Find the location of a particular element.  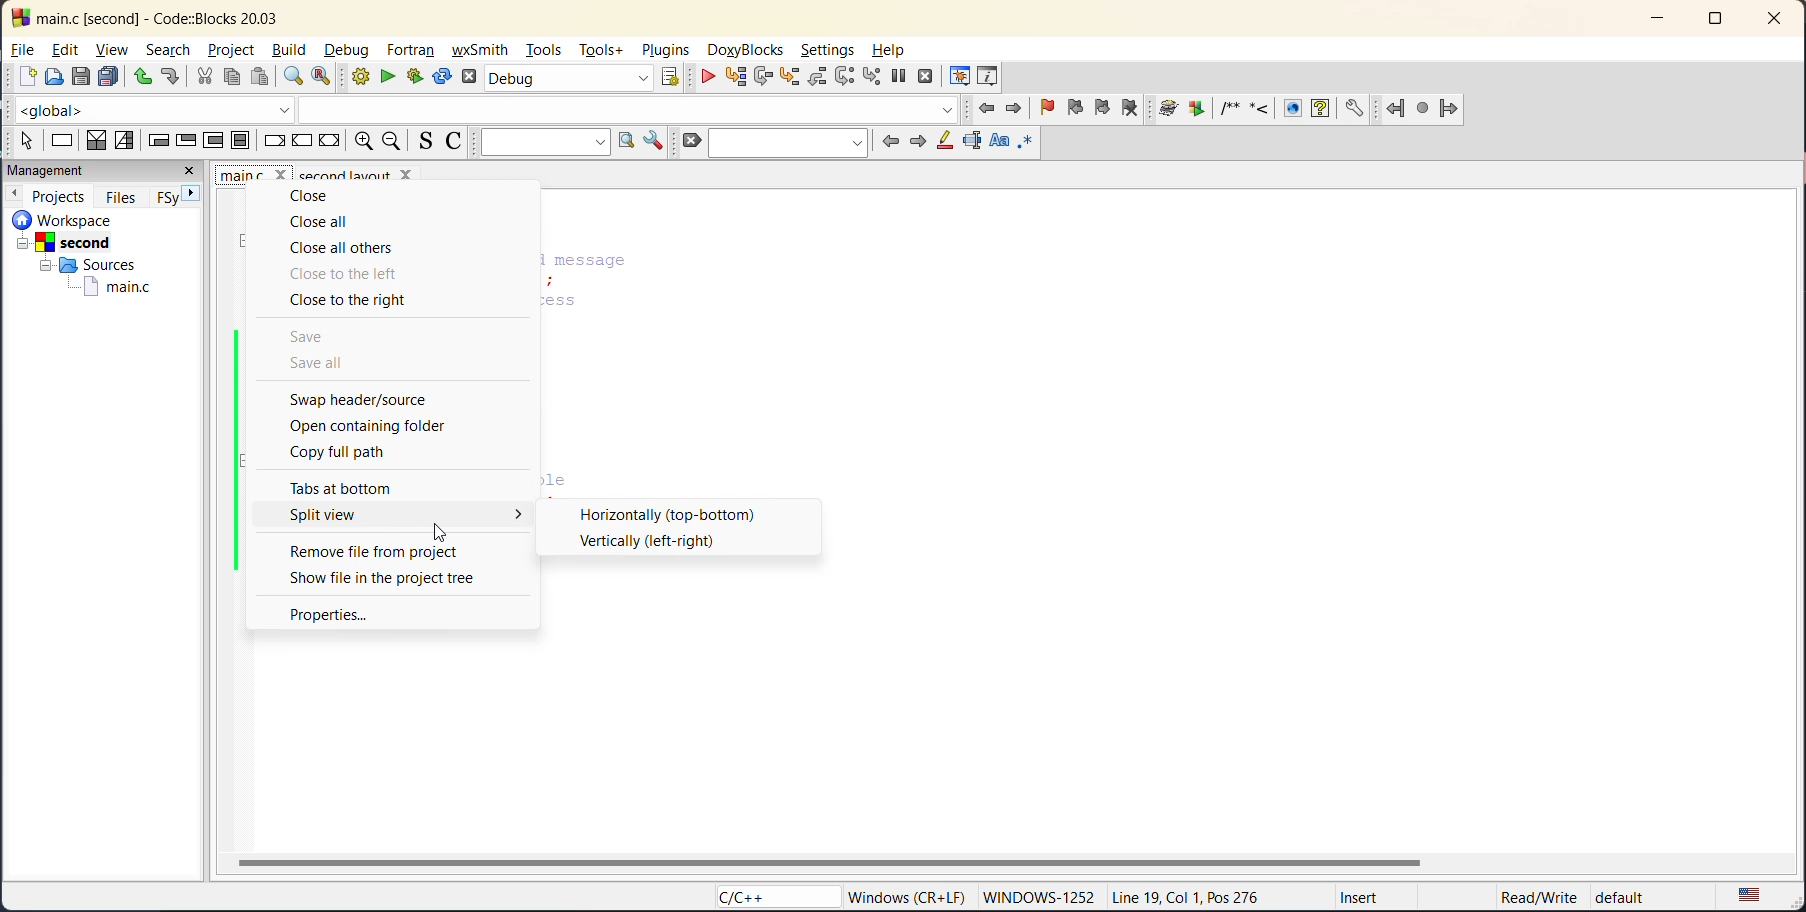

jump backword is located at coordinates (1396, 106).